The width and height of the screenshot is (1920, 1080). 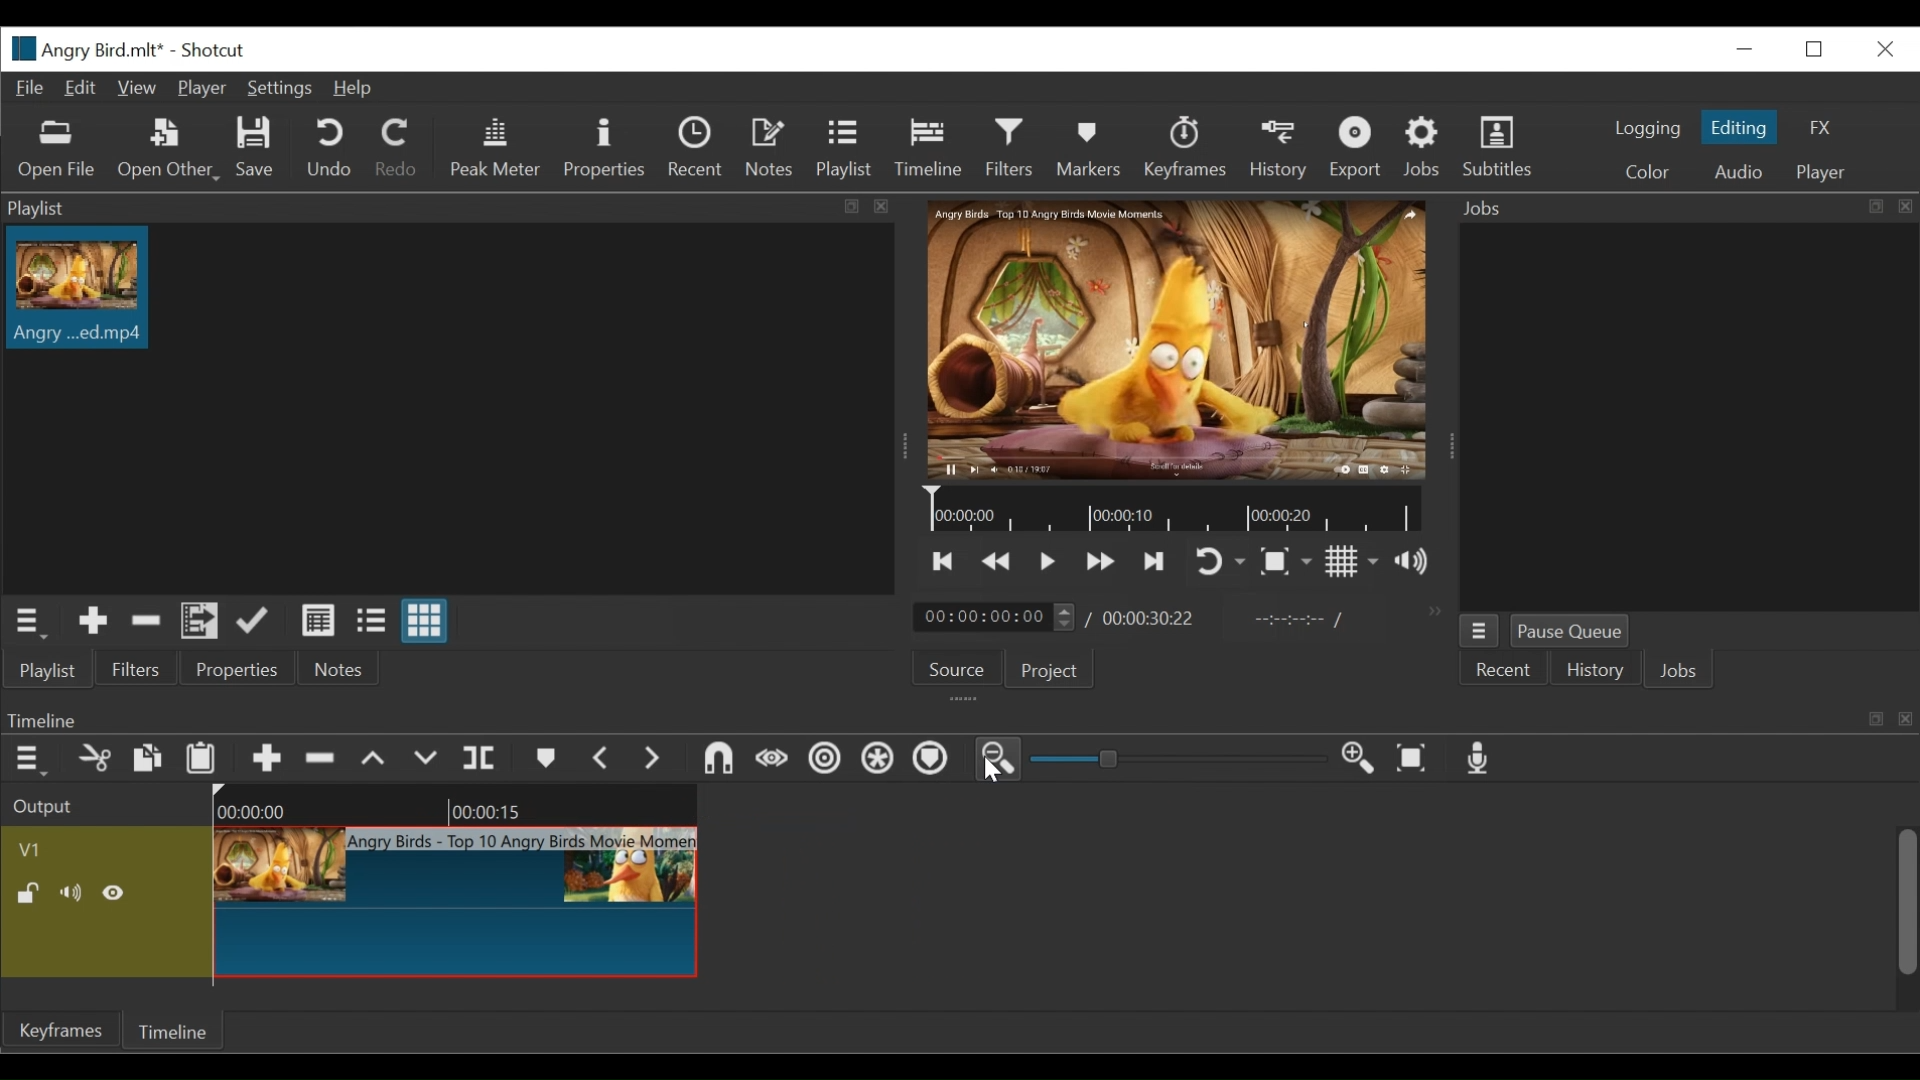 What do you see at coordinates (716, 758) in the screenshot?
I see `Snap` at bounding box center [716, 758].